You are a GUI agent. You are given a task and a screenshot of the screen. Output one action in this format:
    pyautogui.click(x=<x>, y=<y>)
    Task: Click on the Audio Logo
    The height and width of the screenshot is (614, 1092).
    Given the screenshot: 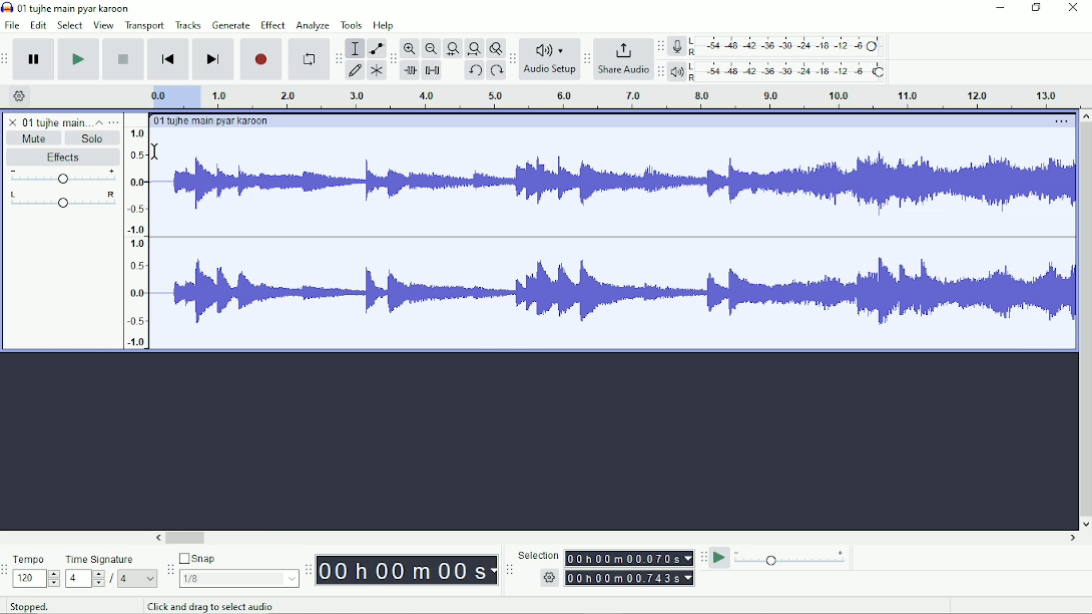 What is the action you would take?
    pyautogui.click(x=550, y=46)
    